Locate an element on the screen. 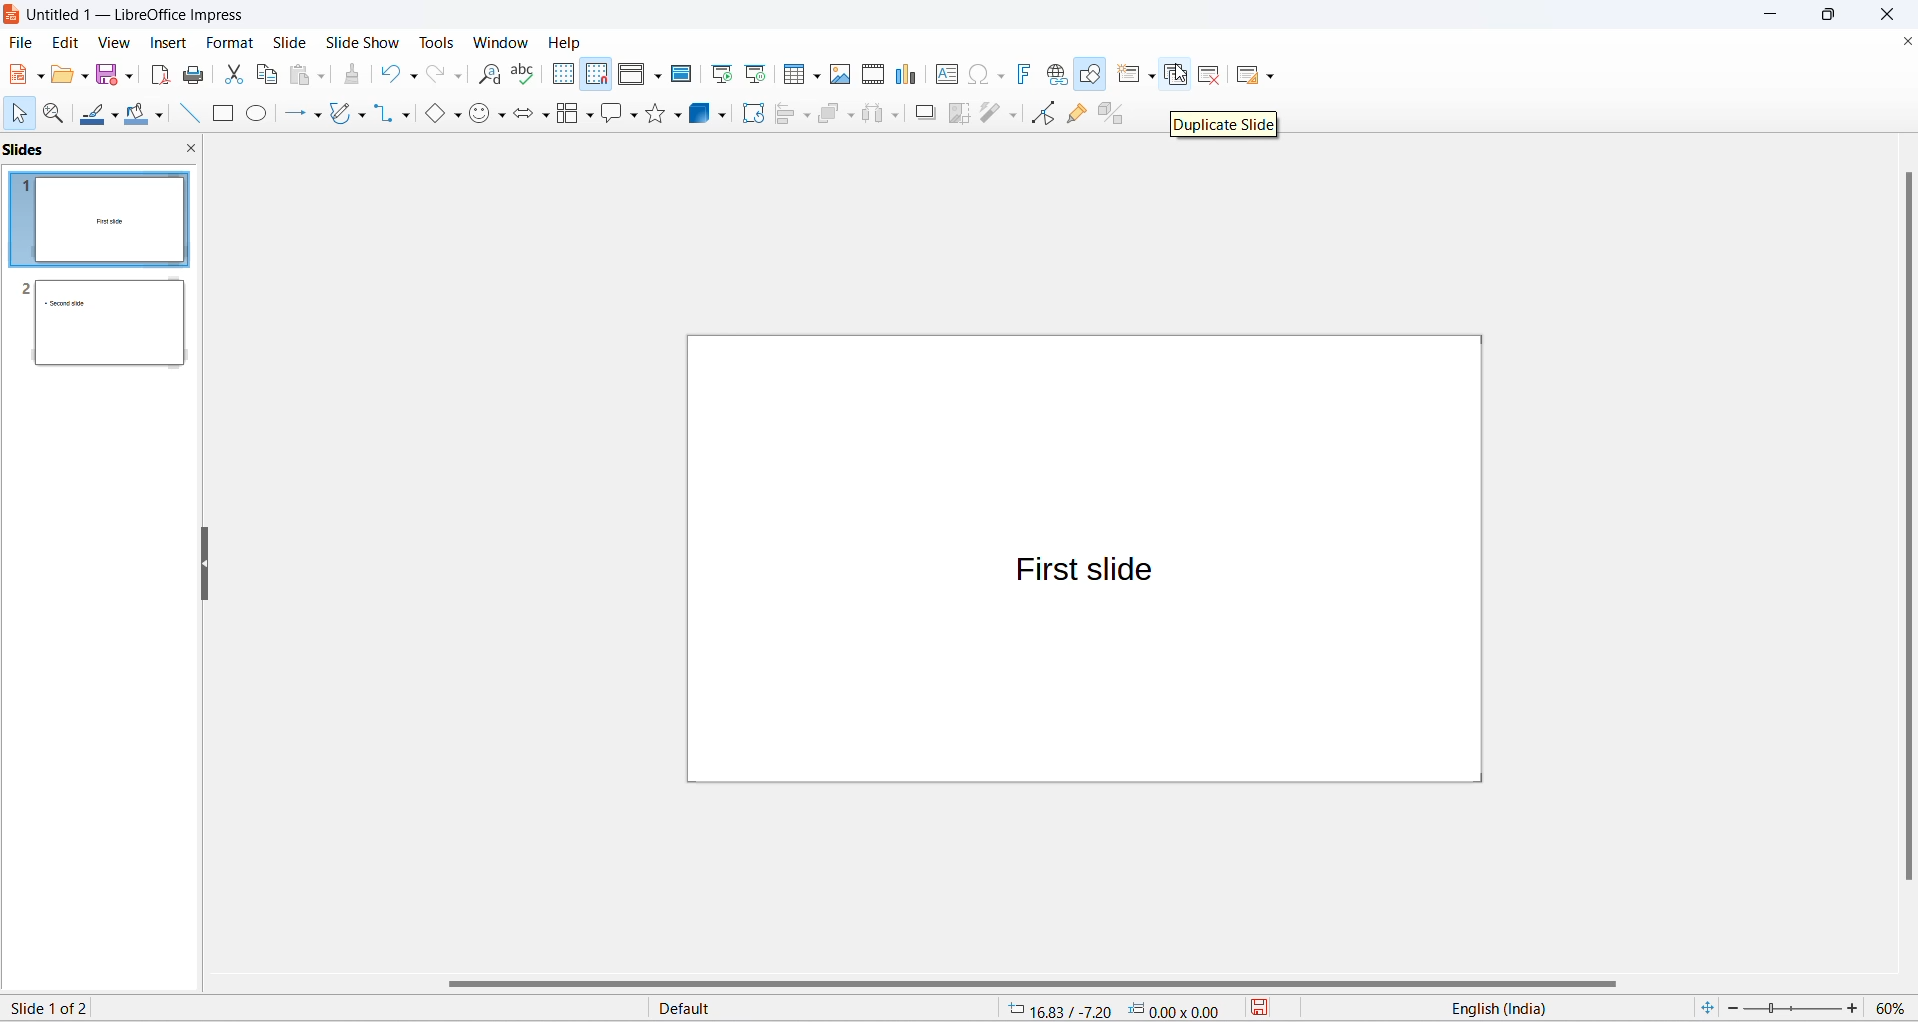 This screenshot has width=1918, height=1022. display views options is located at coordinates (659, 76).